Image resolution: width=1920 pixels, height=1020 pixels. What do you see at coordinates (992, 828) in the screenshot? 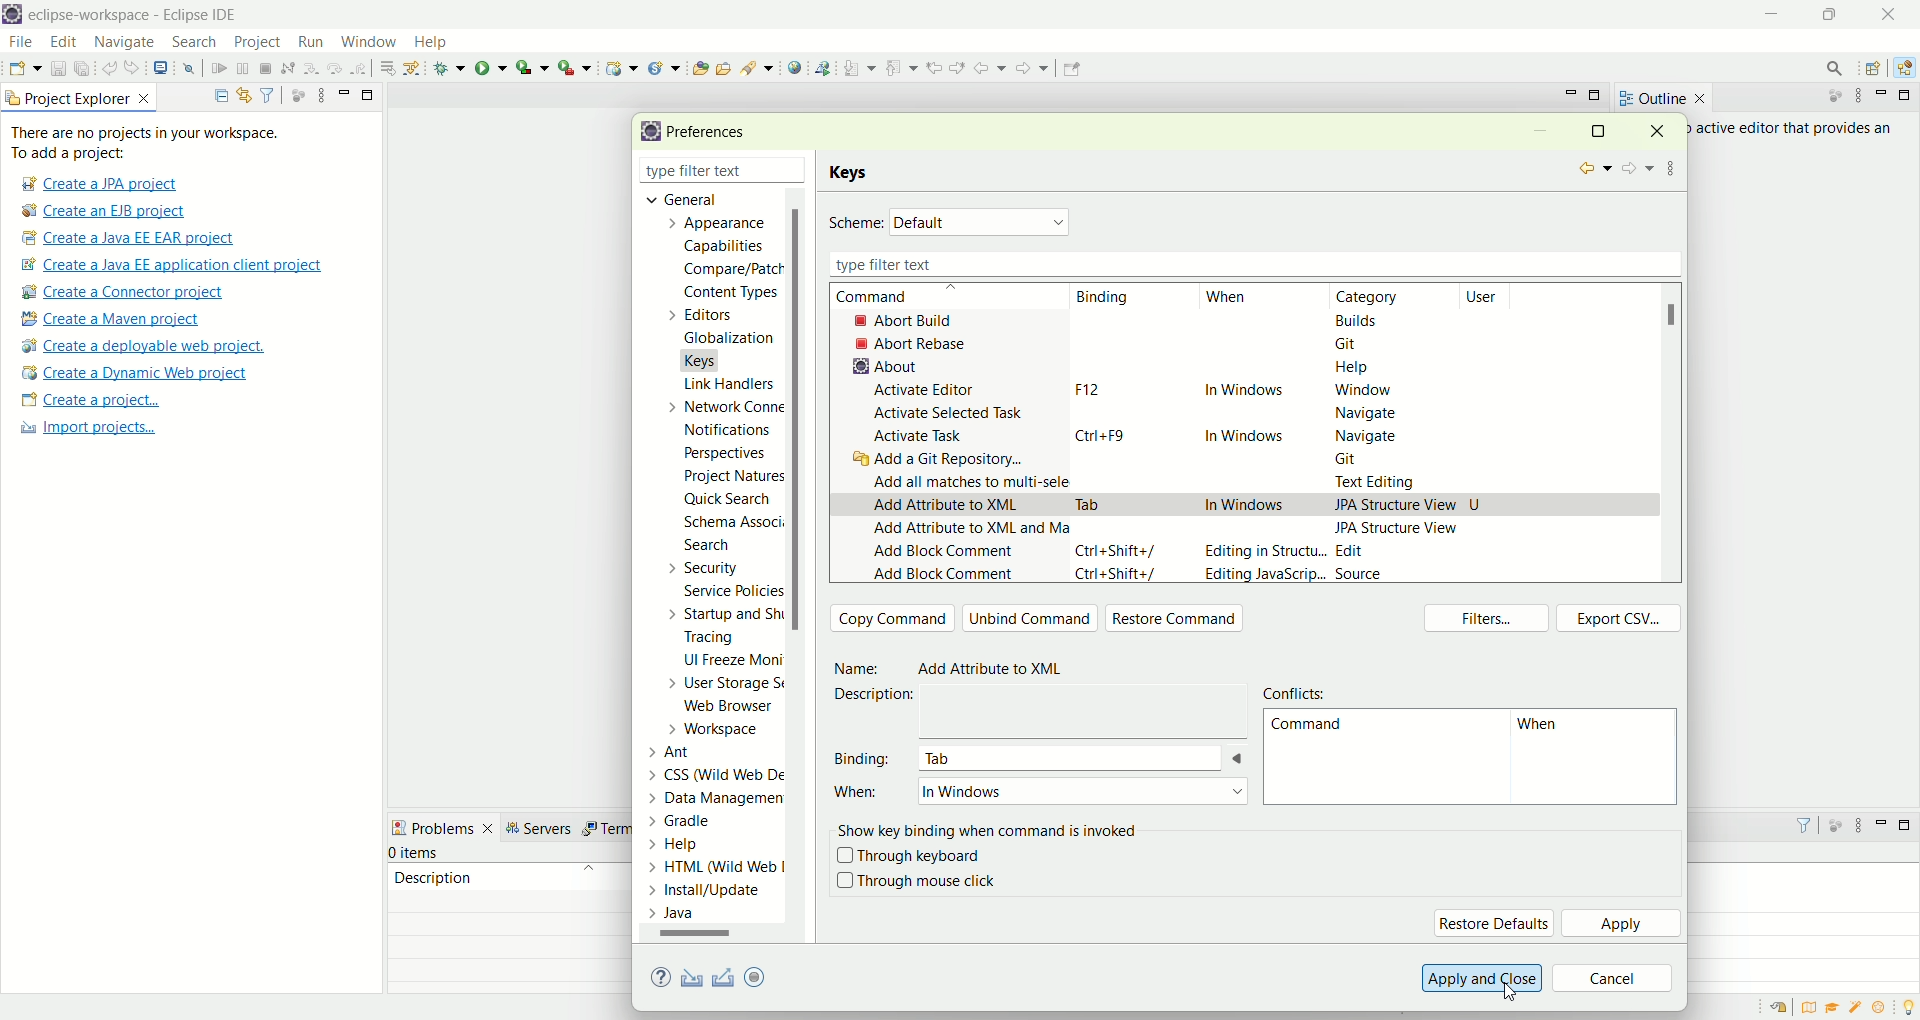
I see `show key binding when command is involved` at bounding box center [992, 828].